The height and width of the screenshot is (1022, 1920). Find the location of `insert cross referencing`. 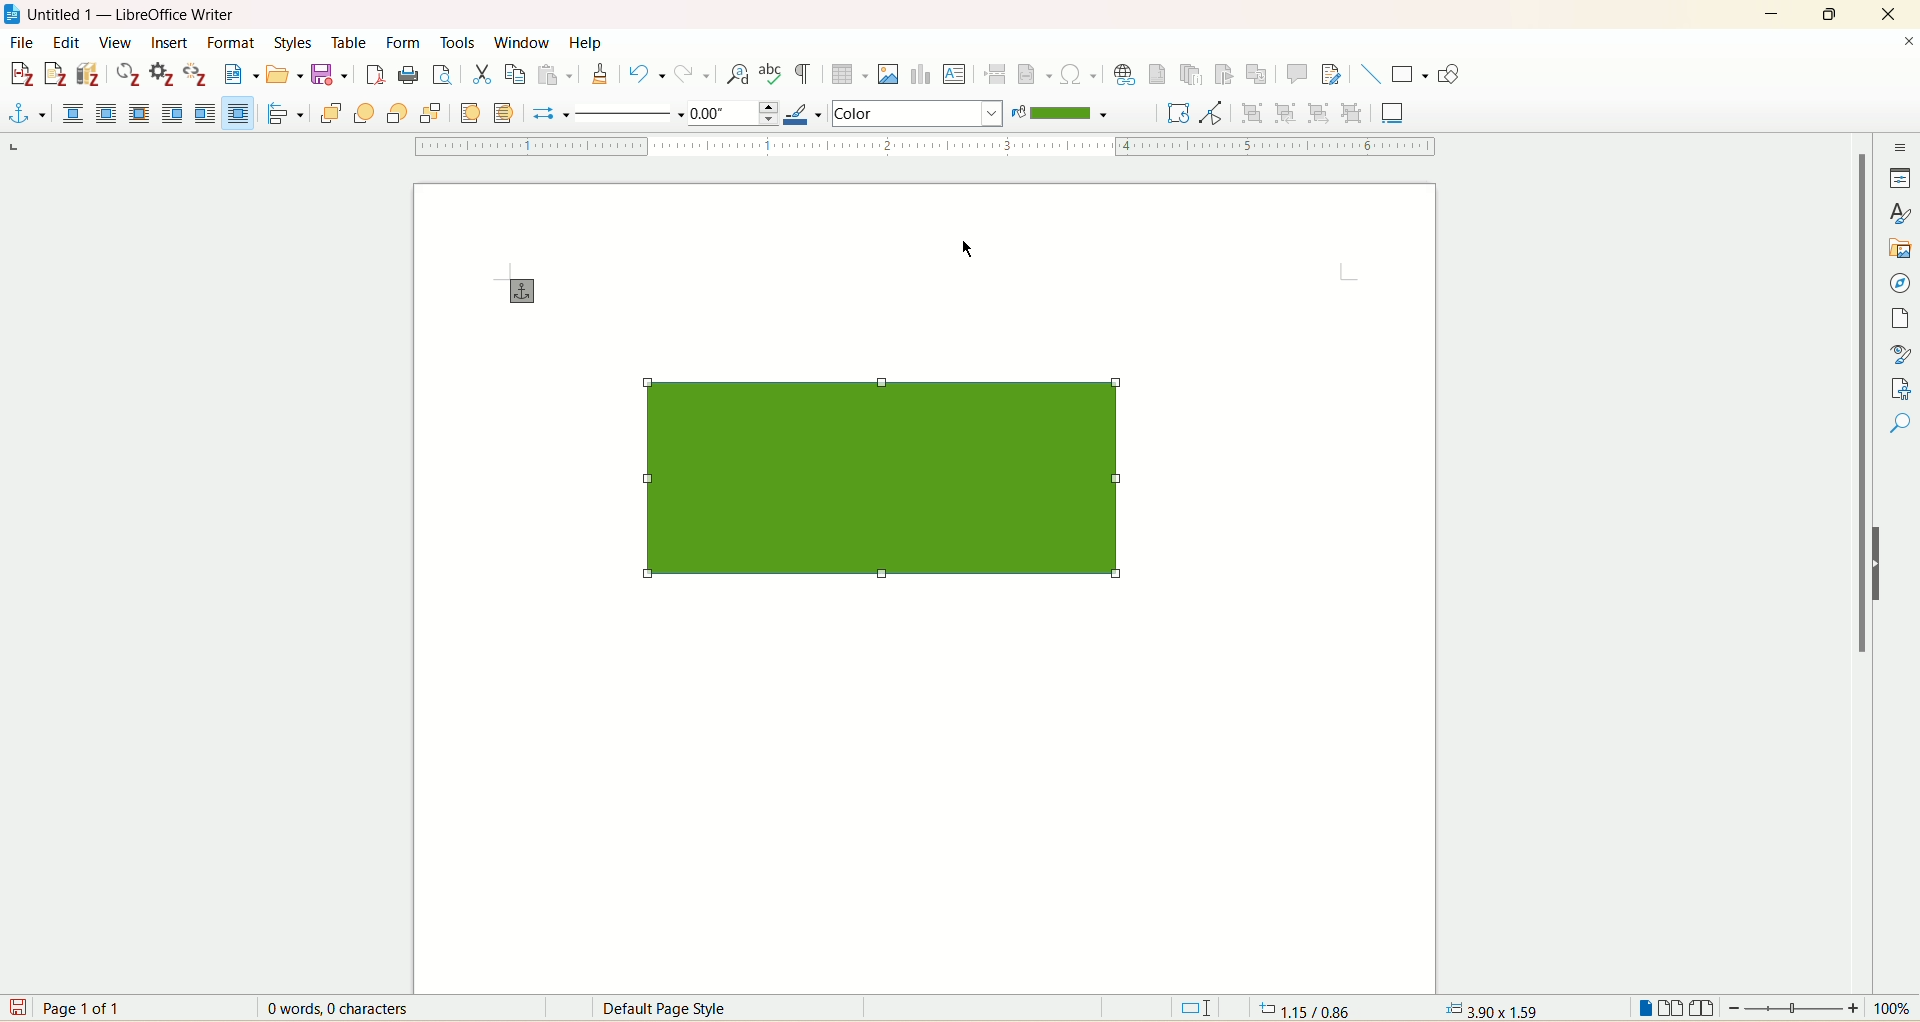

insert cross referencing is located at coordinates (1261, 77).